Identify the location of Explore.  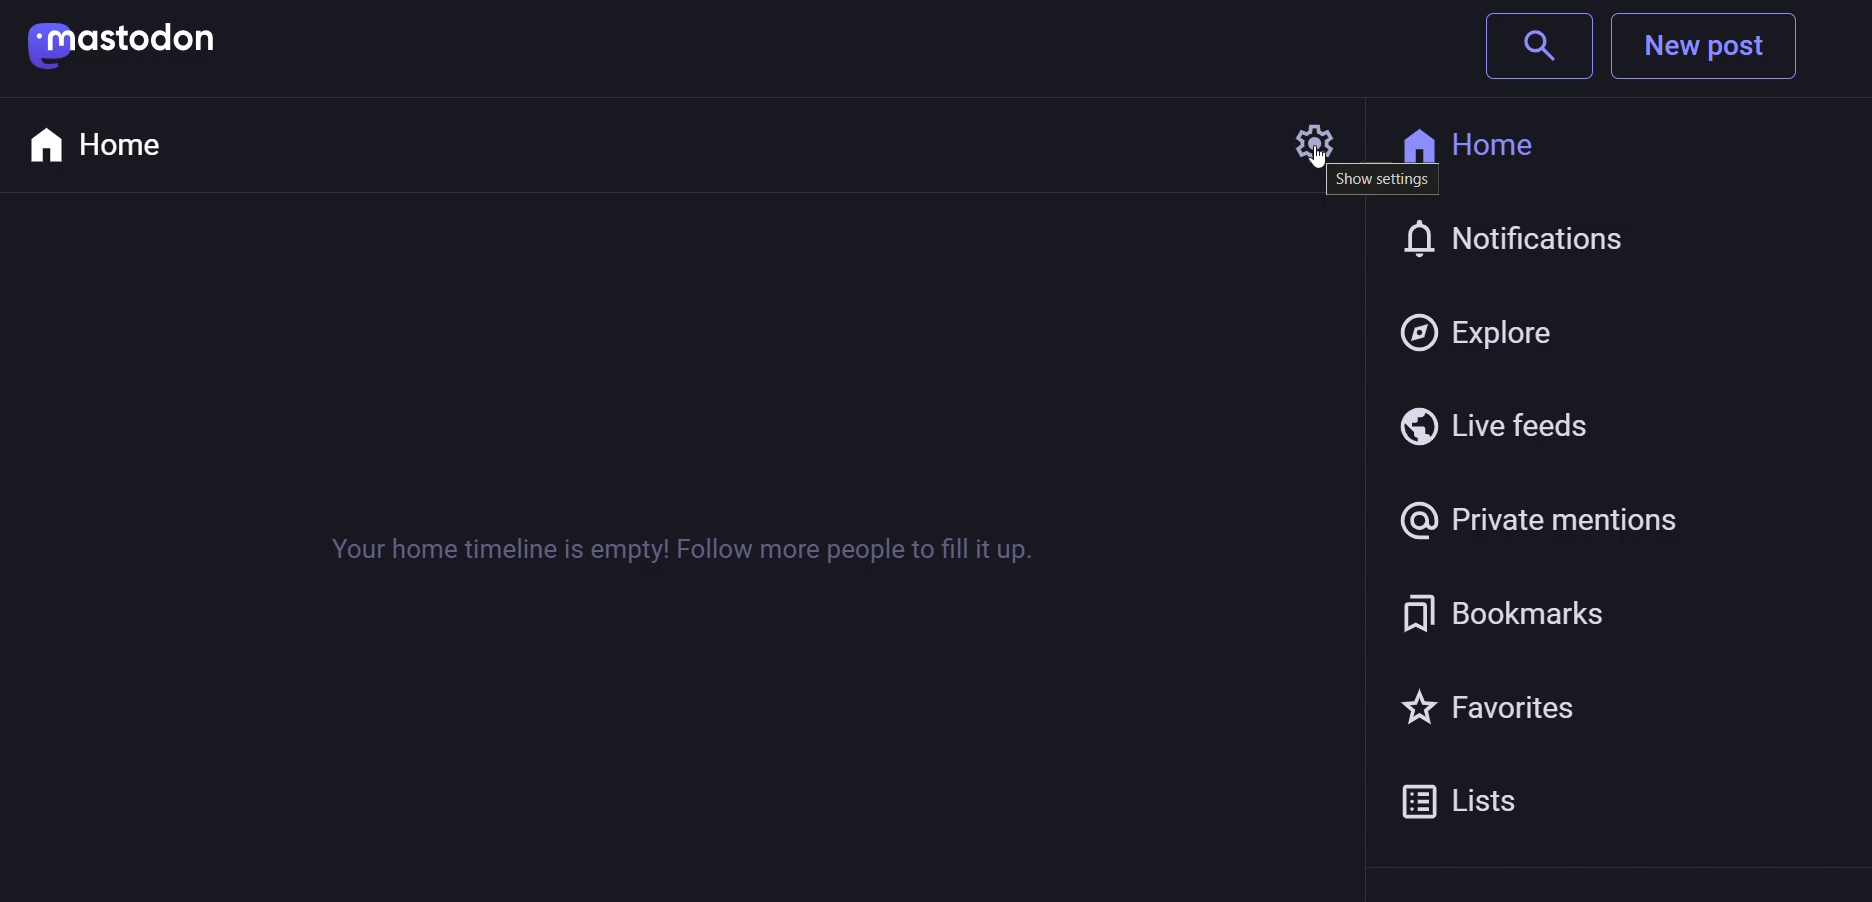
(1481, 337).